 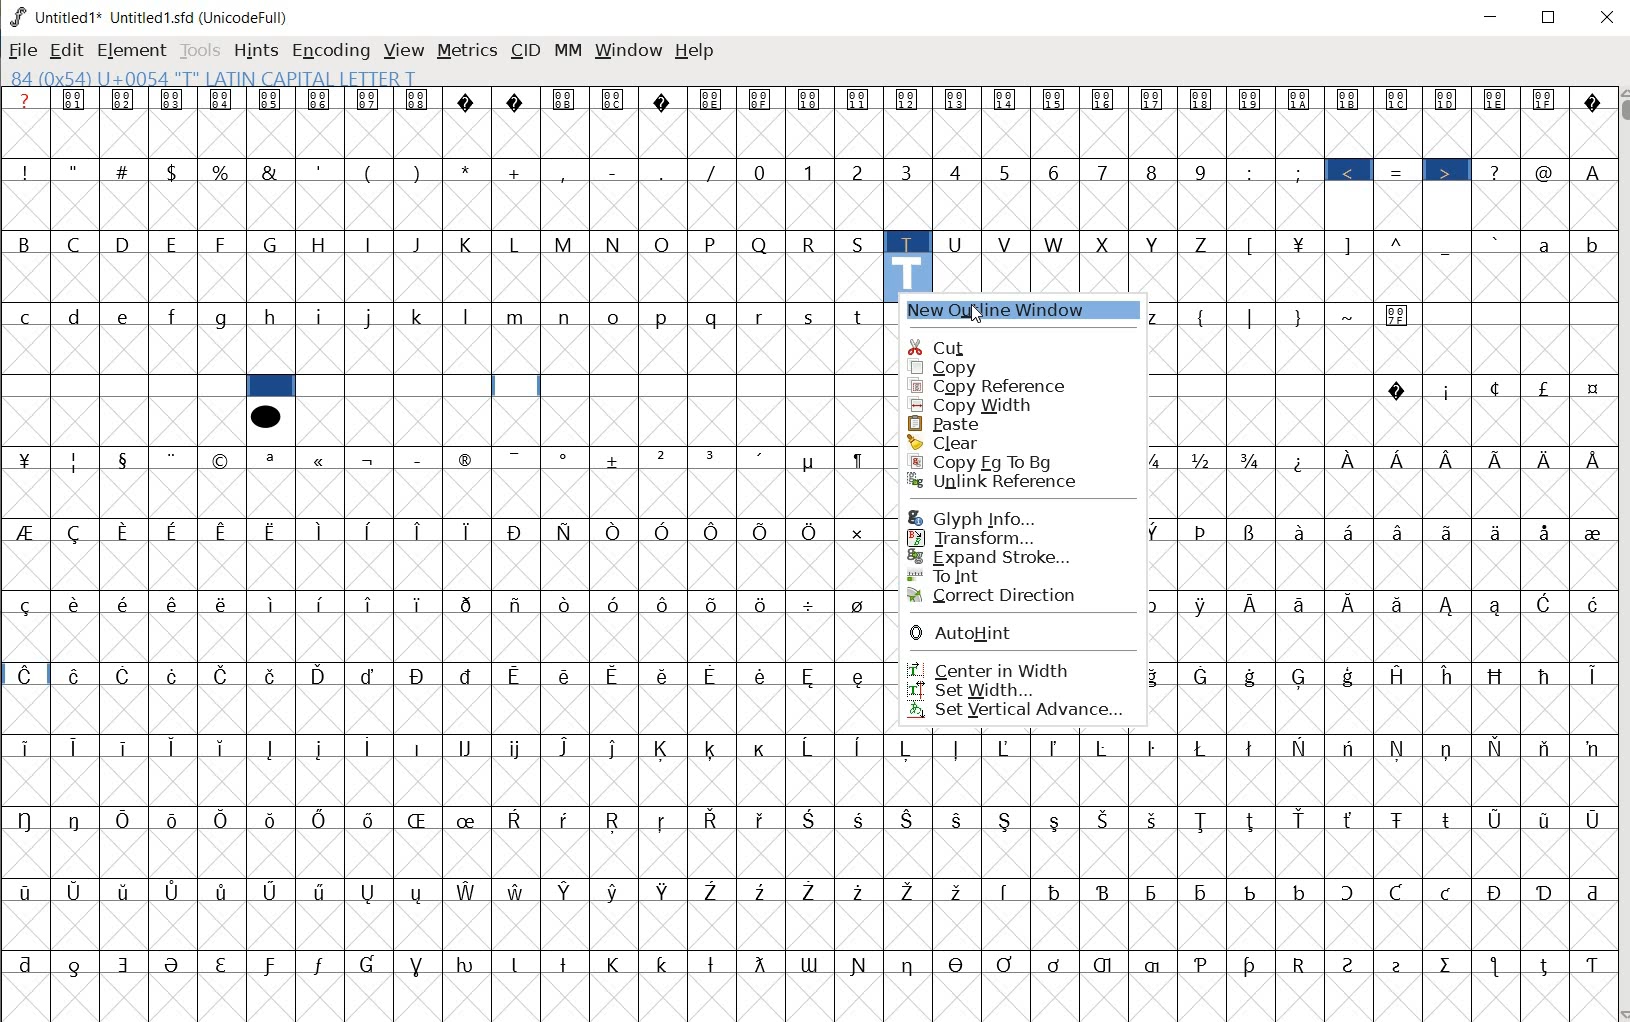 I want to click on Symbol, so click(x=665, y=961).